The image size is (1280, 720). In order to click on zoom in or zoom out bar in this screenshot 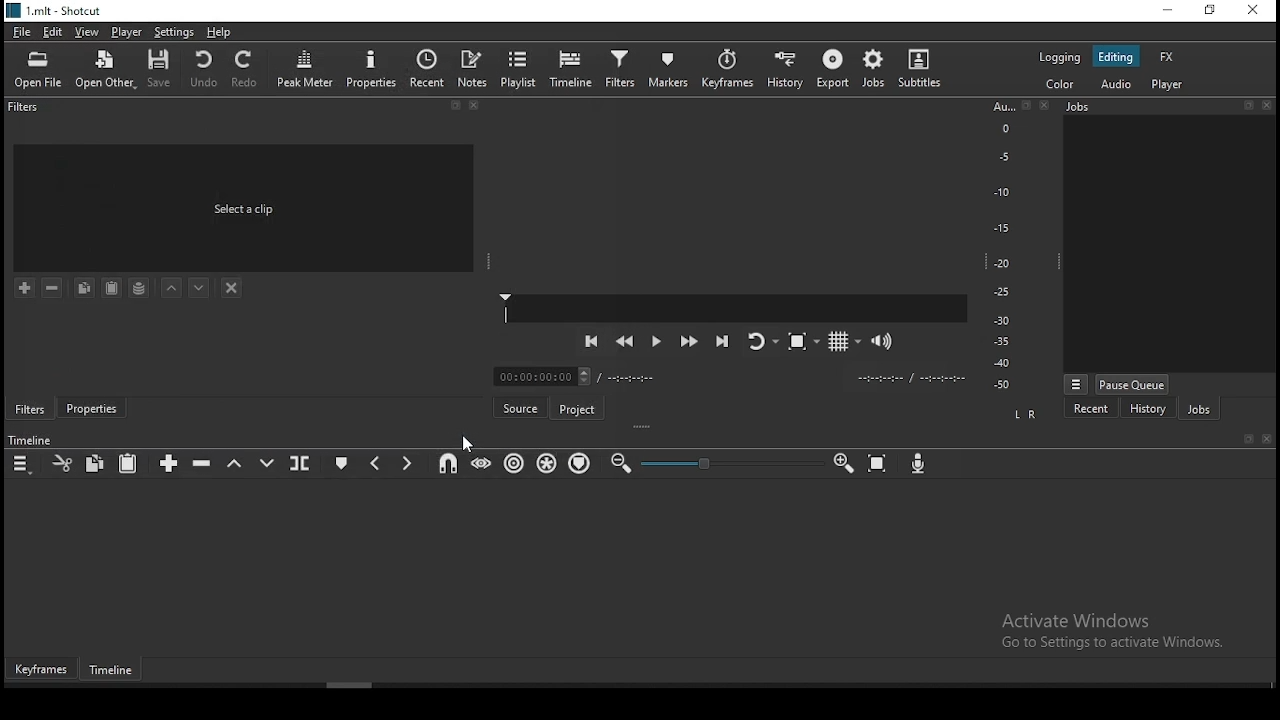, I will do `click(722, 463)`.